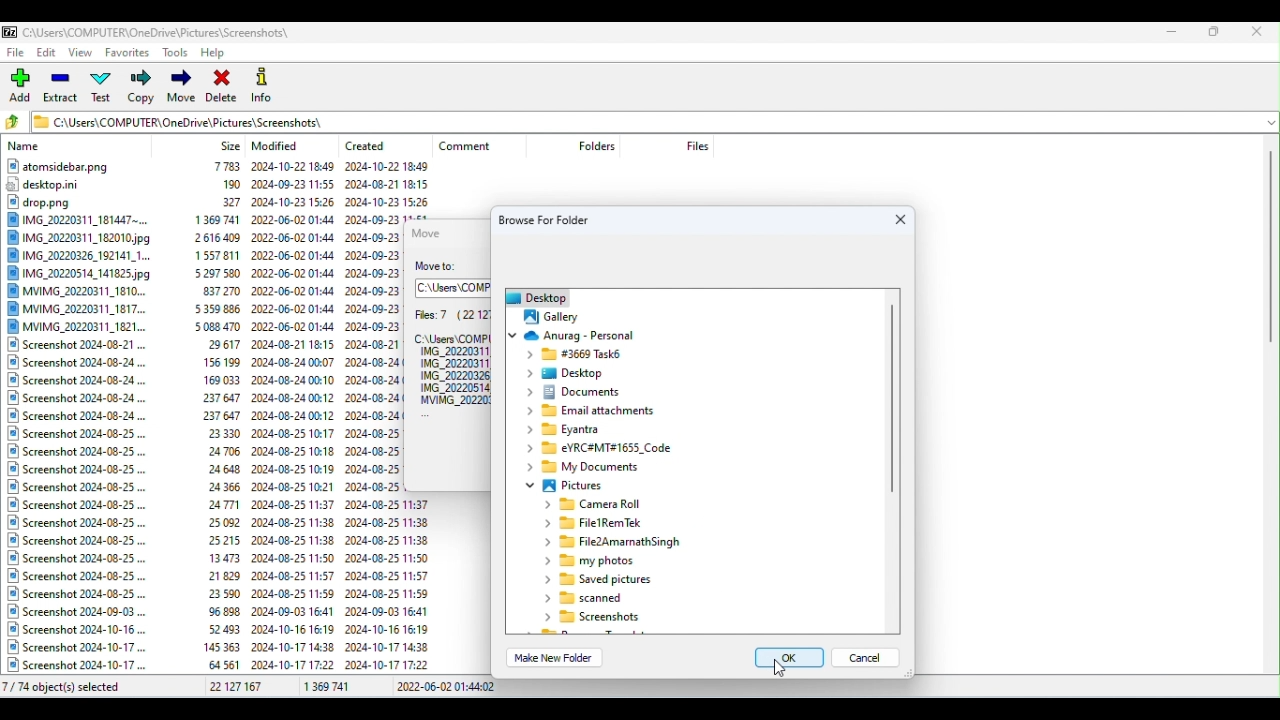  What do you see at coordinates (595, 412) in the screenshot?
I see `Folder` at bounding box center [595, 412].